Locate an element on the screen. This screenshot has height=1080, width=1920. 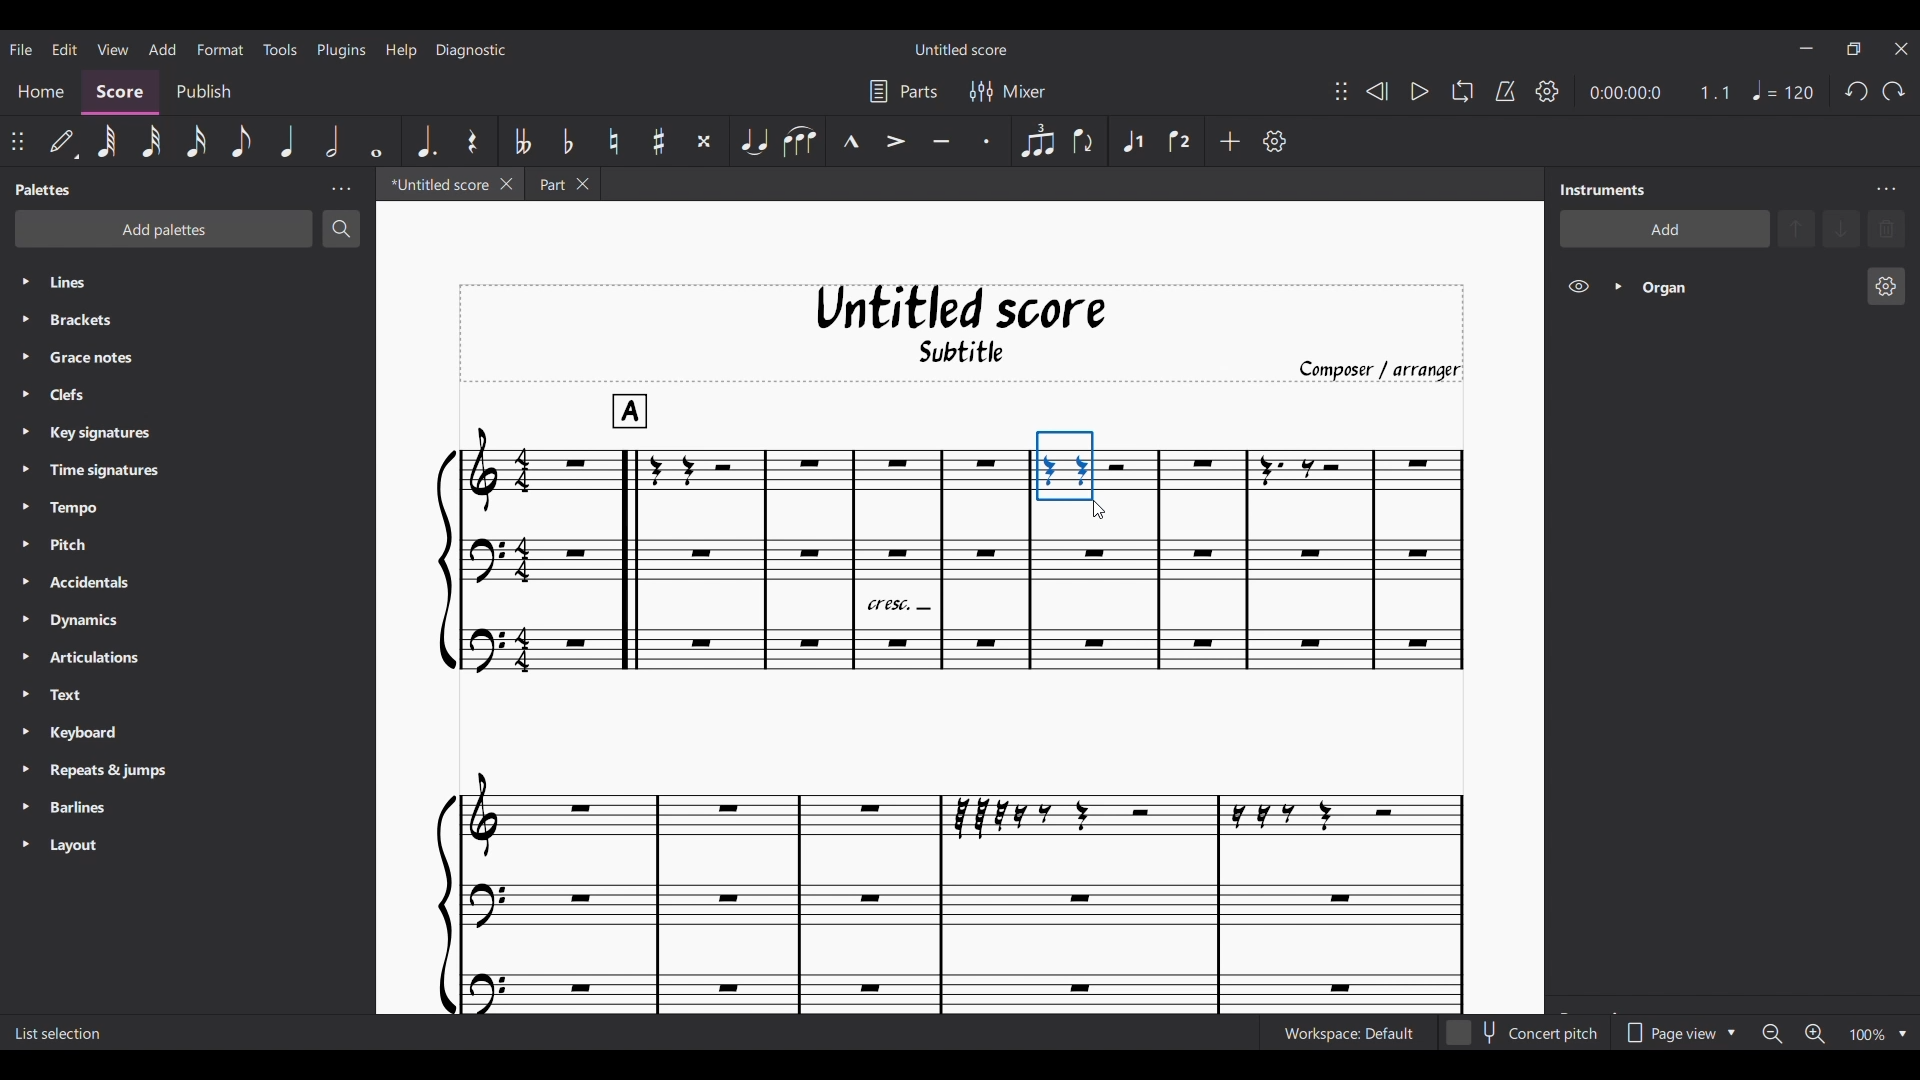
Tie is located at coordinates (754, 141).